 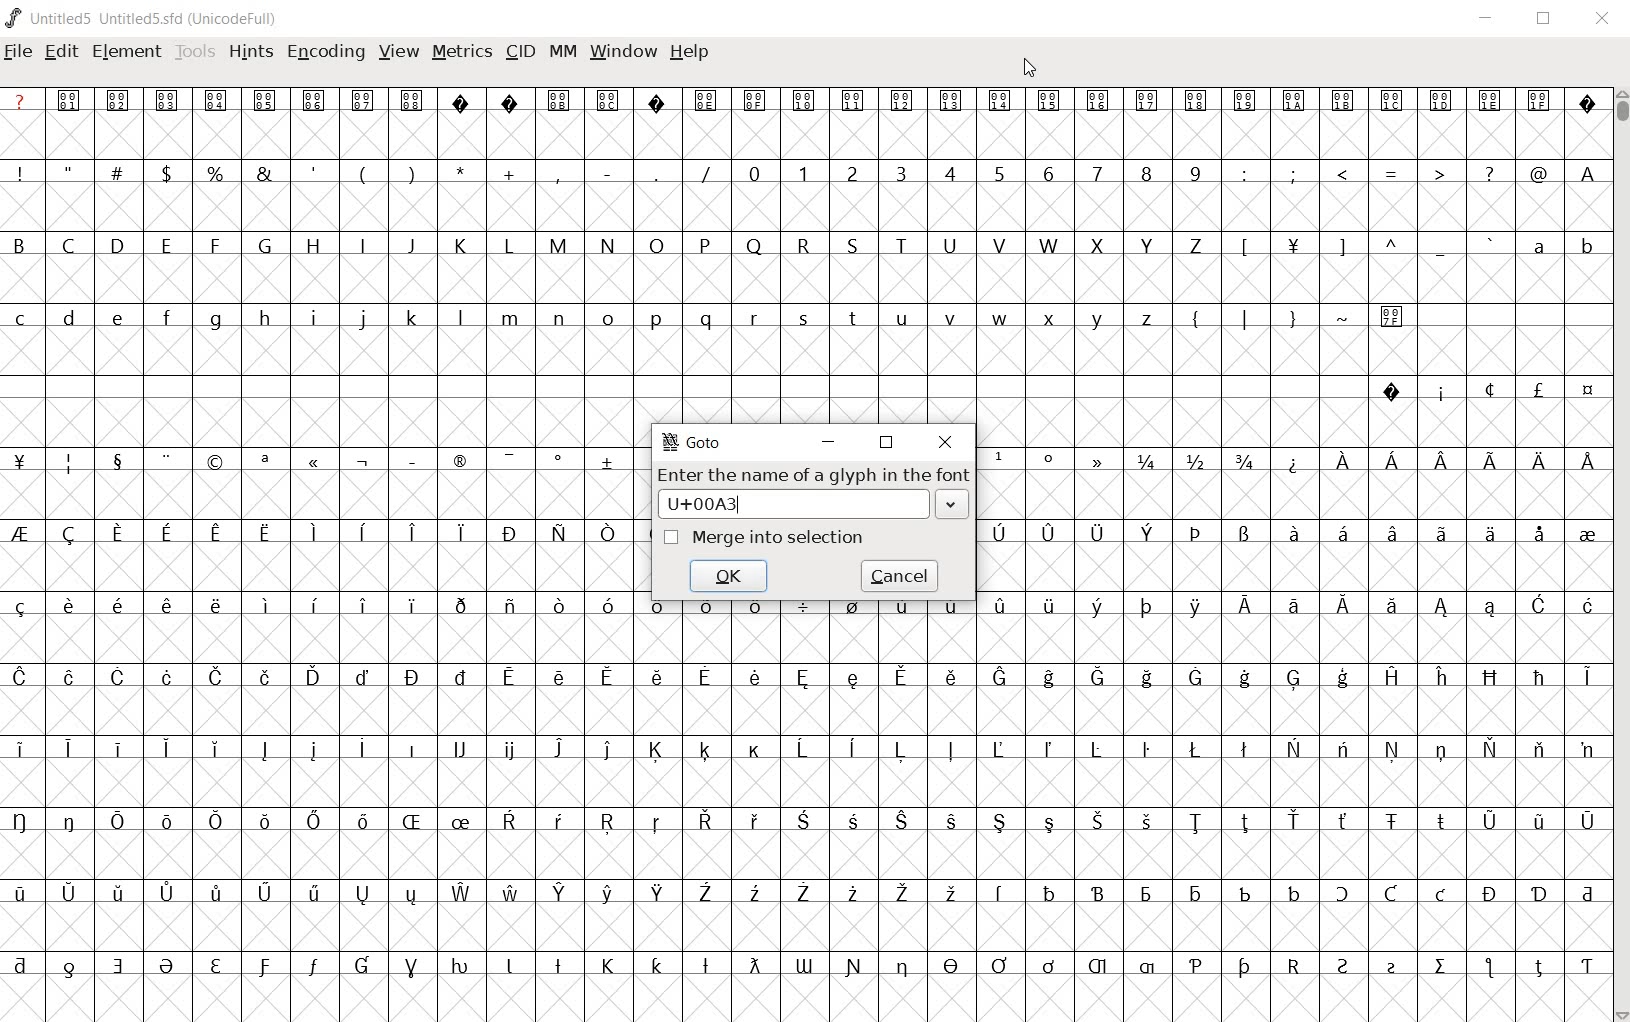 What do you see at coordinates (608, 459) in the screenshot?
I see `Symbol` at bounding box center [608, 459].